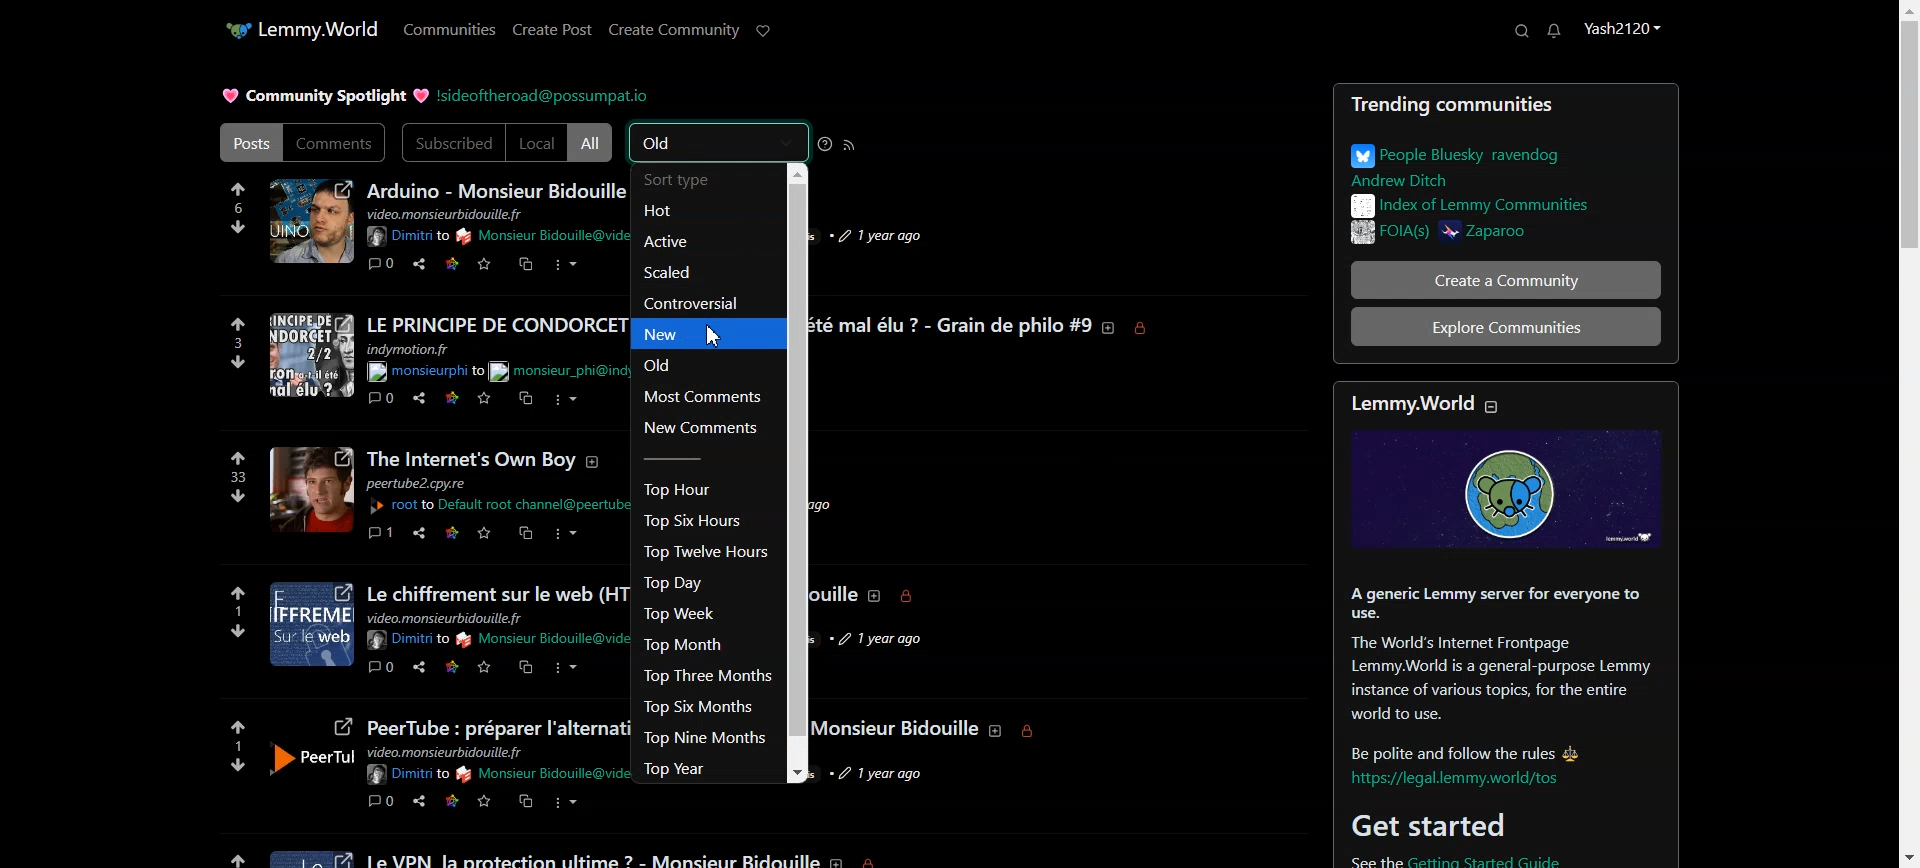 This screenshot has height=868, width=1920. I want to click on indymotion.fr, so click(410, 350).